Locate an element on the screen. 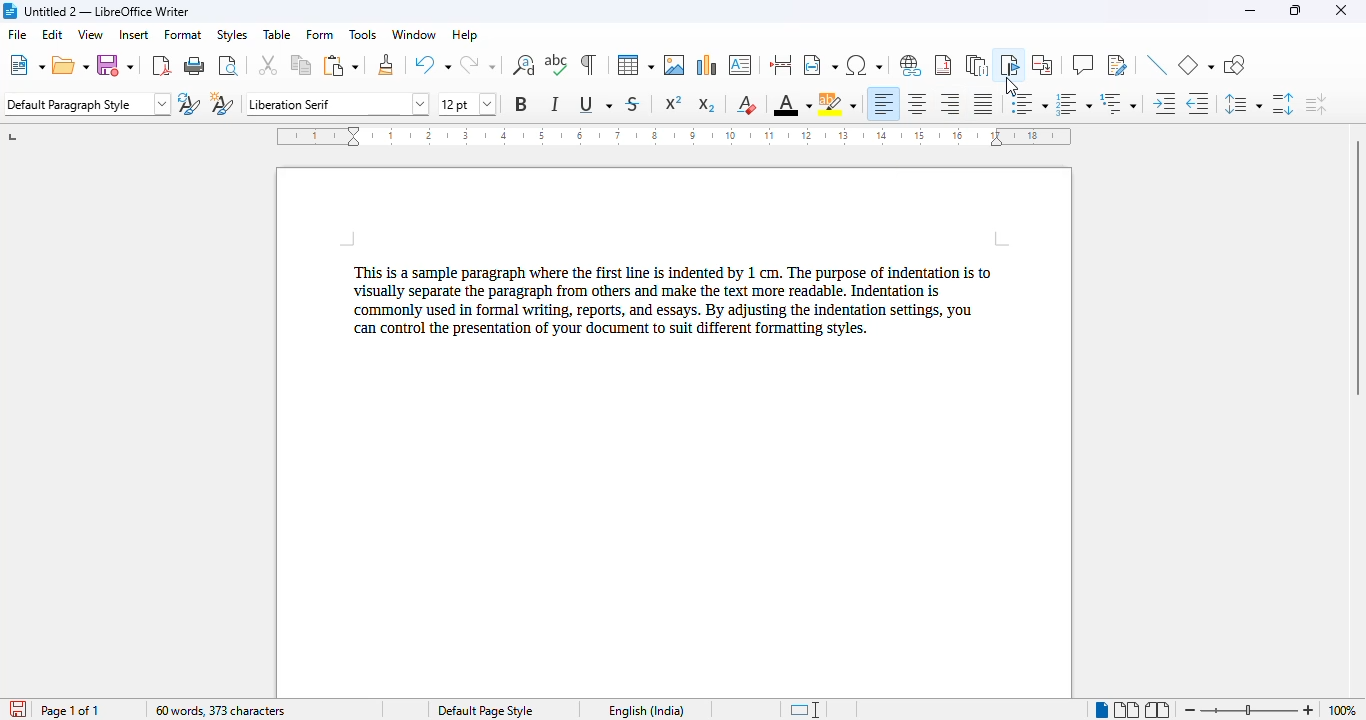 The width and height of the screenshot is (1366, 720). minimize is located at coordinates (1249, 11).